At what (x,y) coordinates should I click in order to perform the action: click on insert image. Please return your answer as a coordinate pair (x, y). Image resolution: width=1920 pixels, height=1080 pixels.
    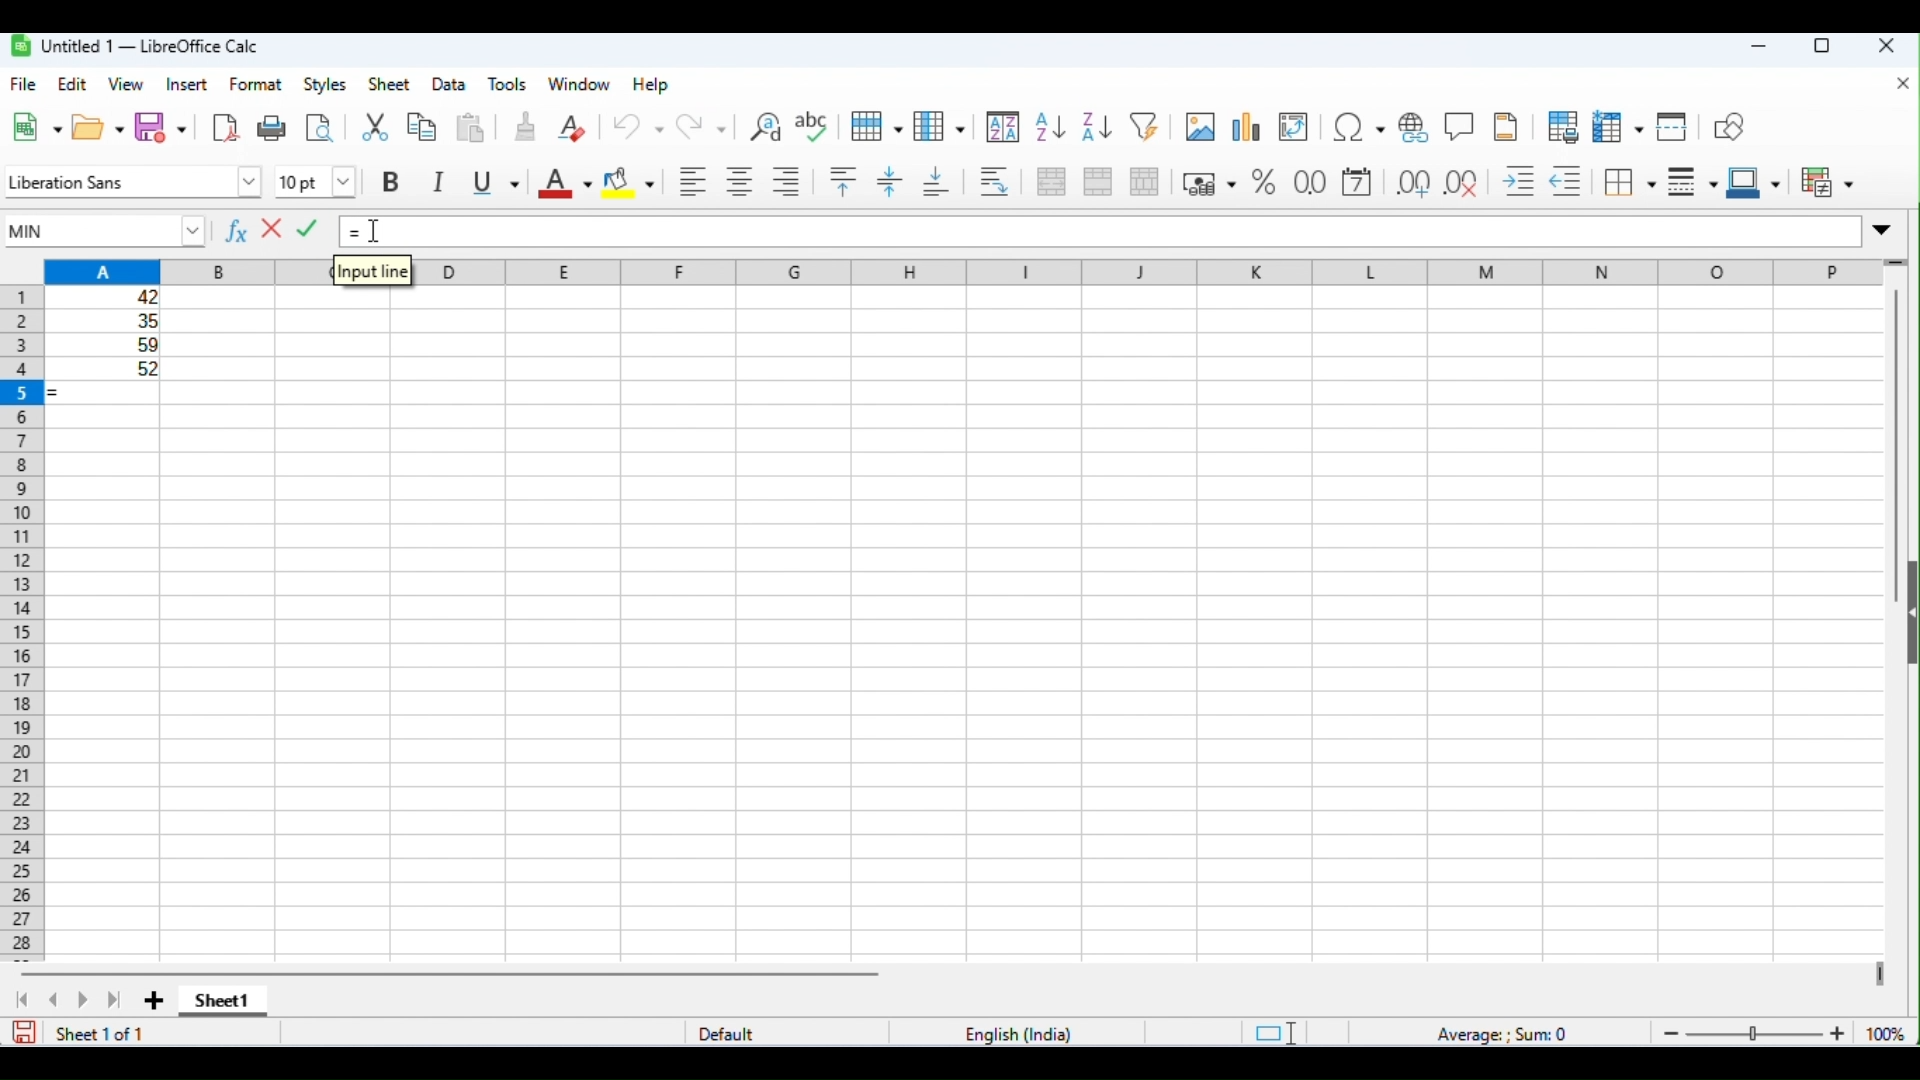
    Looking at the image, I should click on (1199, 127).